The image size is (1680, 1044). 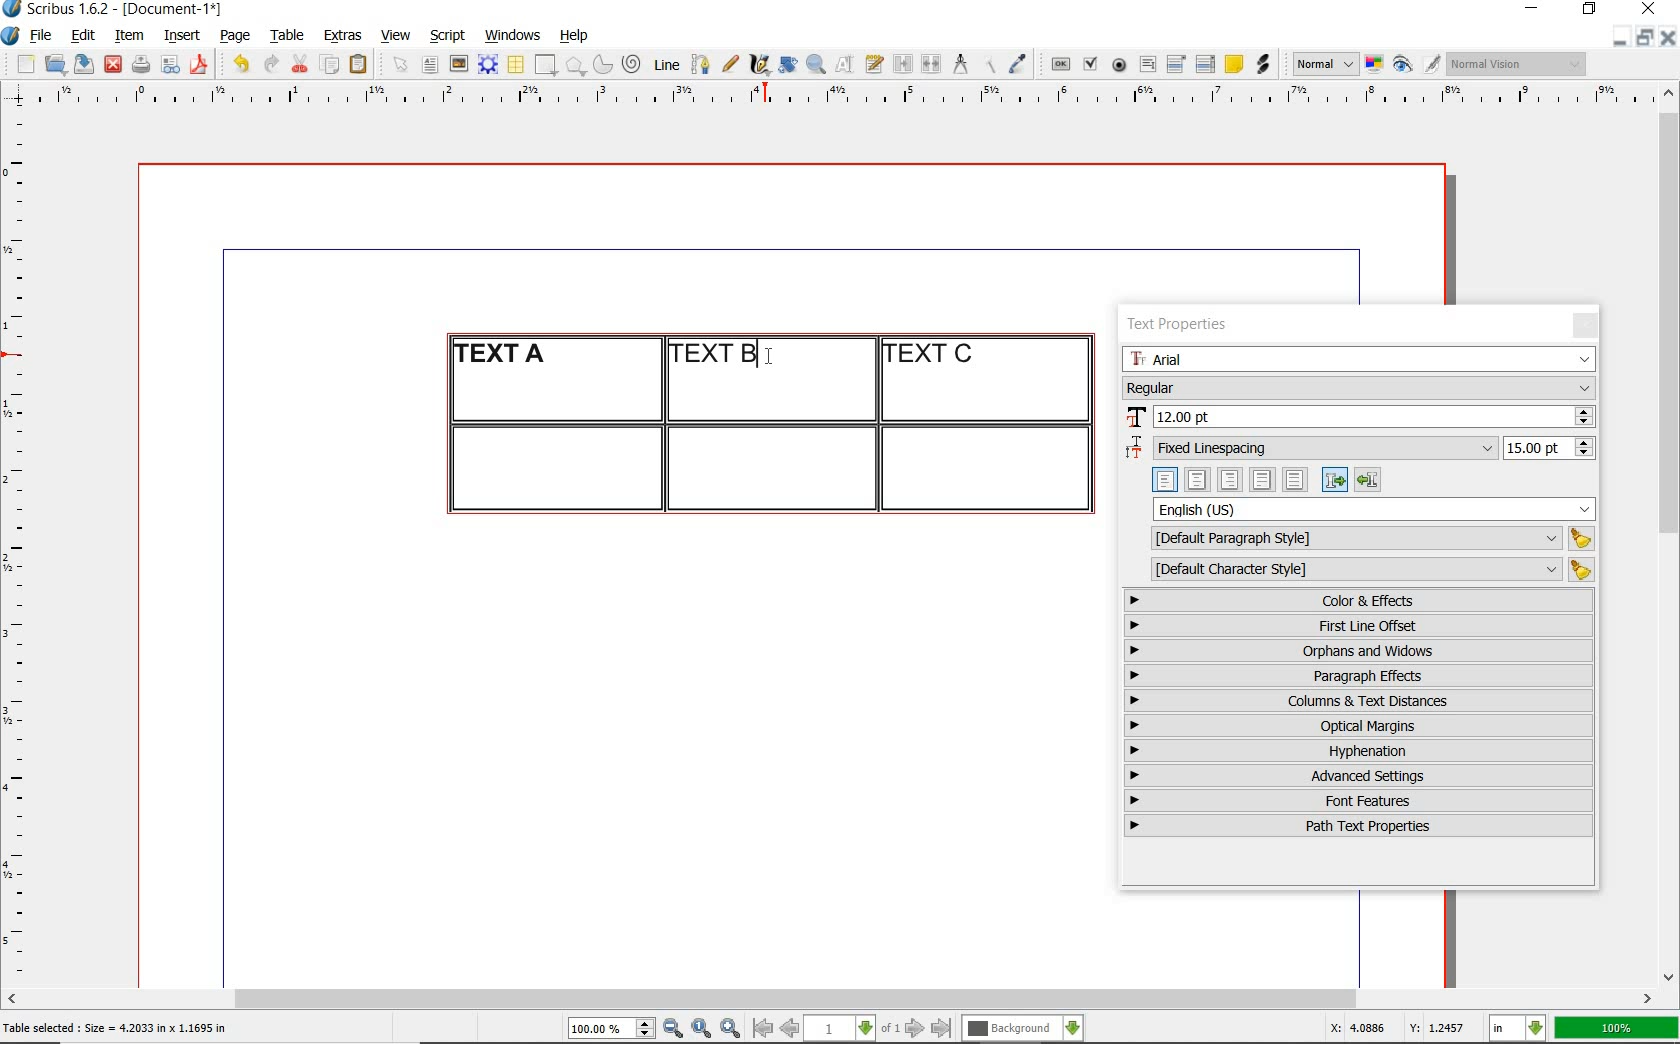 What do you see at coordinates (1119, 67) in the screenshot?
I see `pdf radio button` at bounding box center [1119, 67].